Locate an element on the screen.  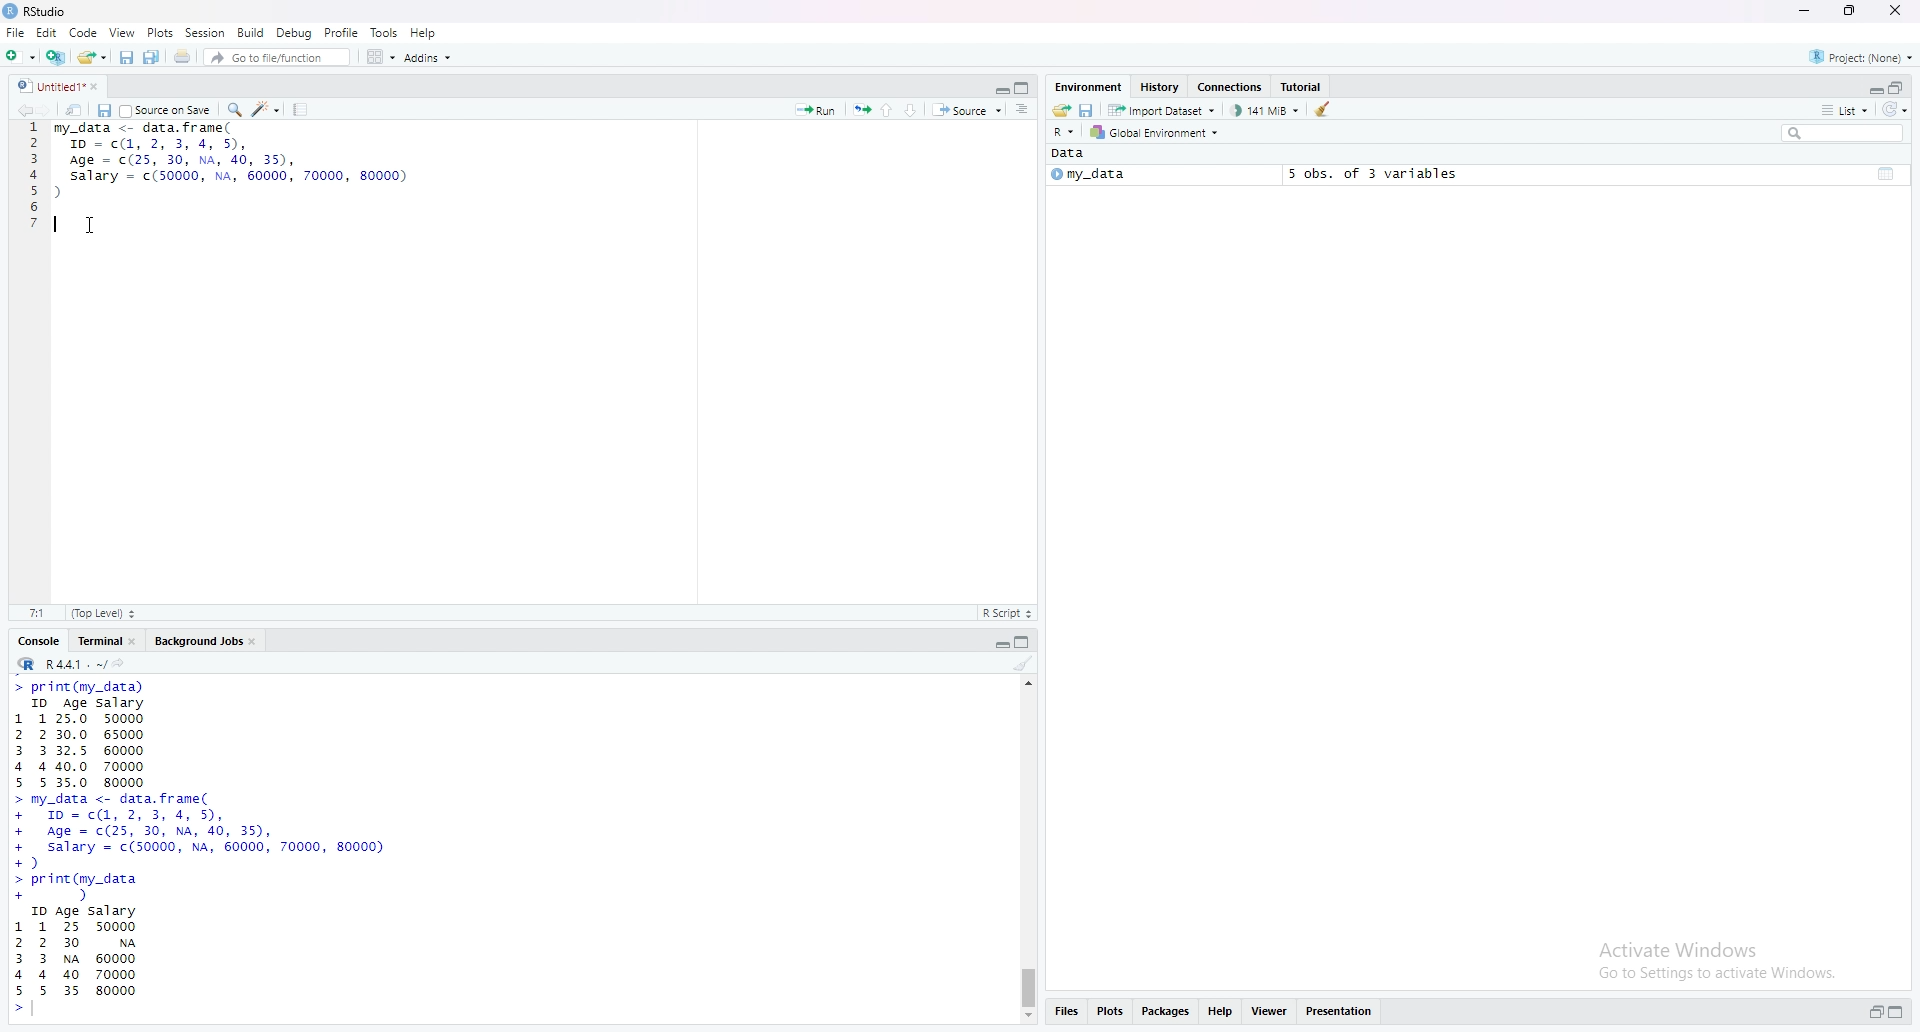
packages is located at coordinates (1166, 1010).